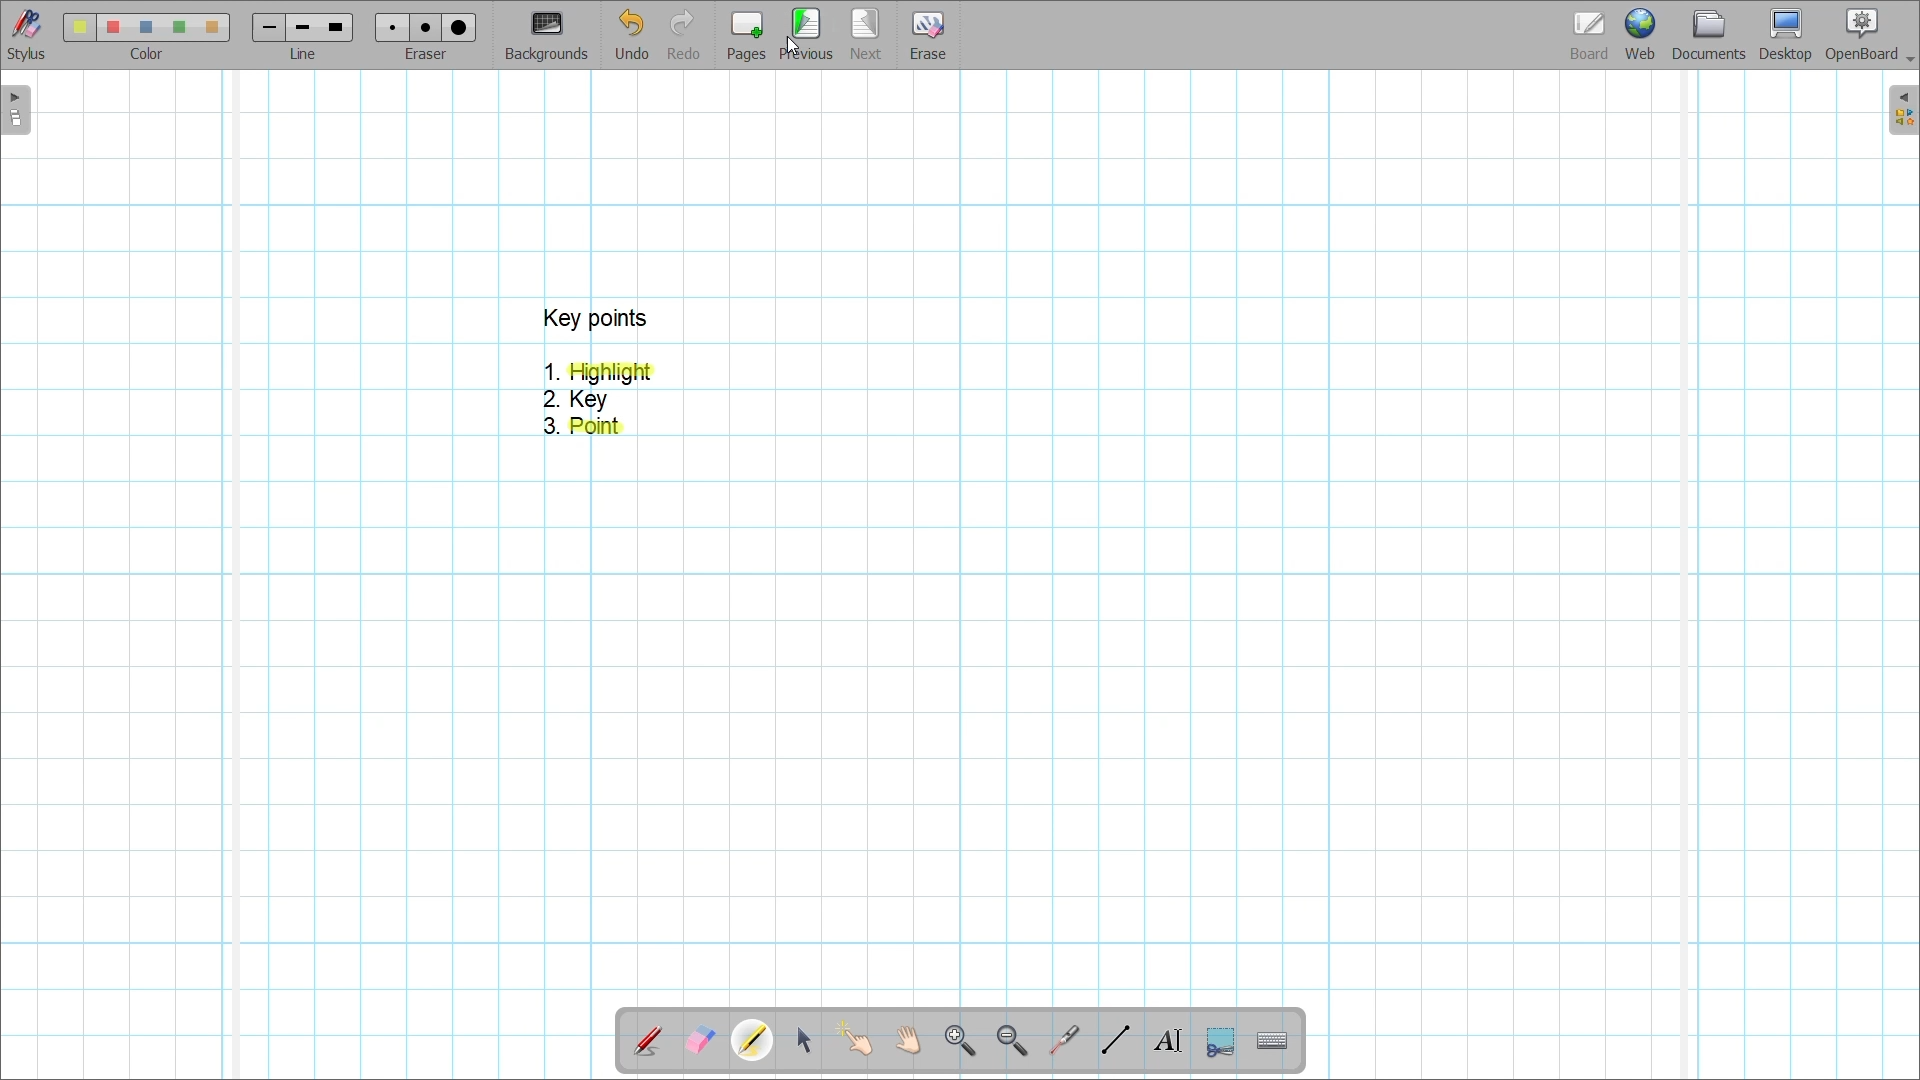  I want to click on 3. Point, so click(586, 427).